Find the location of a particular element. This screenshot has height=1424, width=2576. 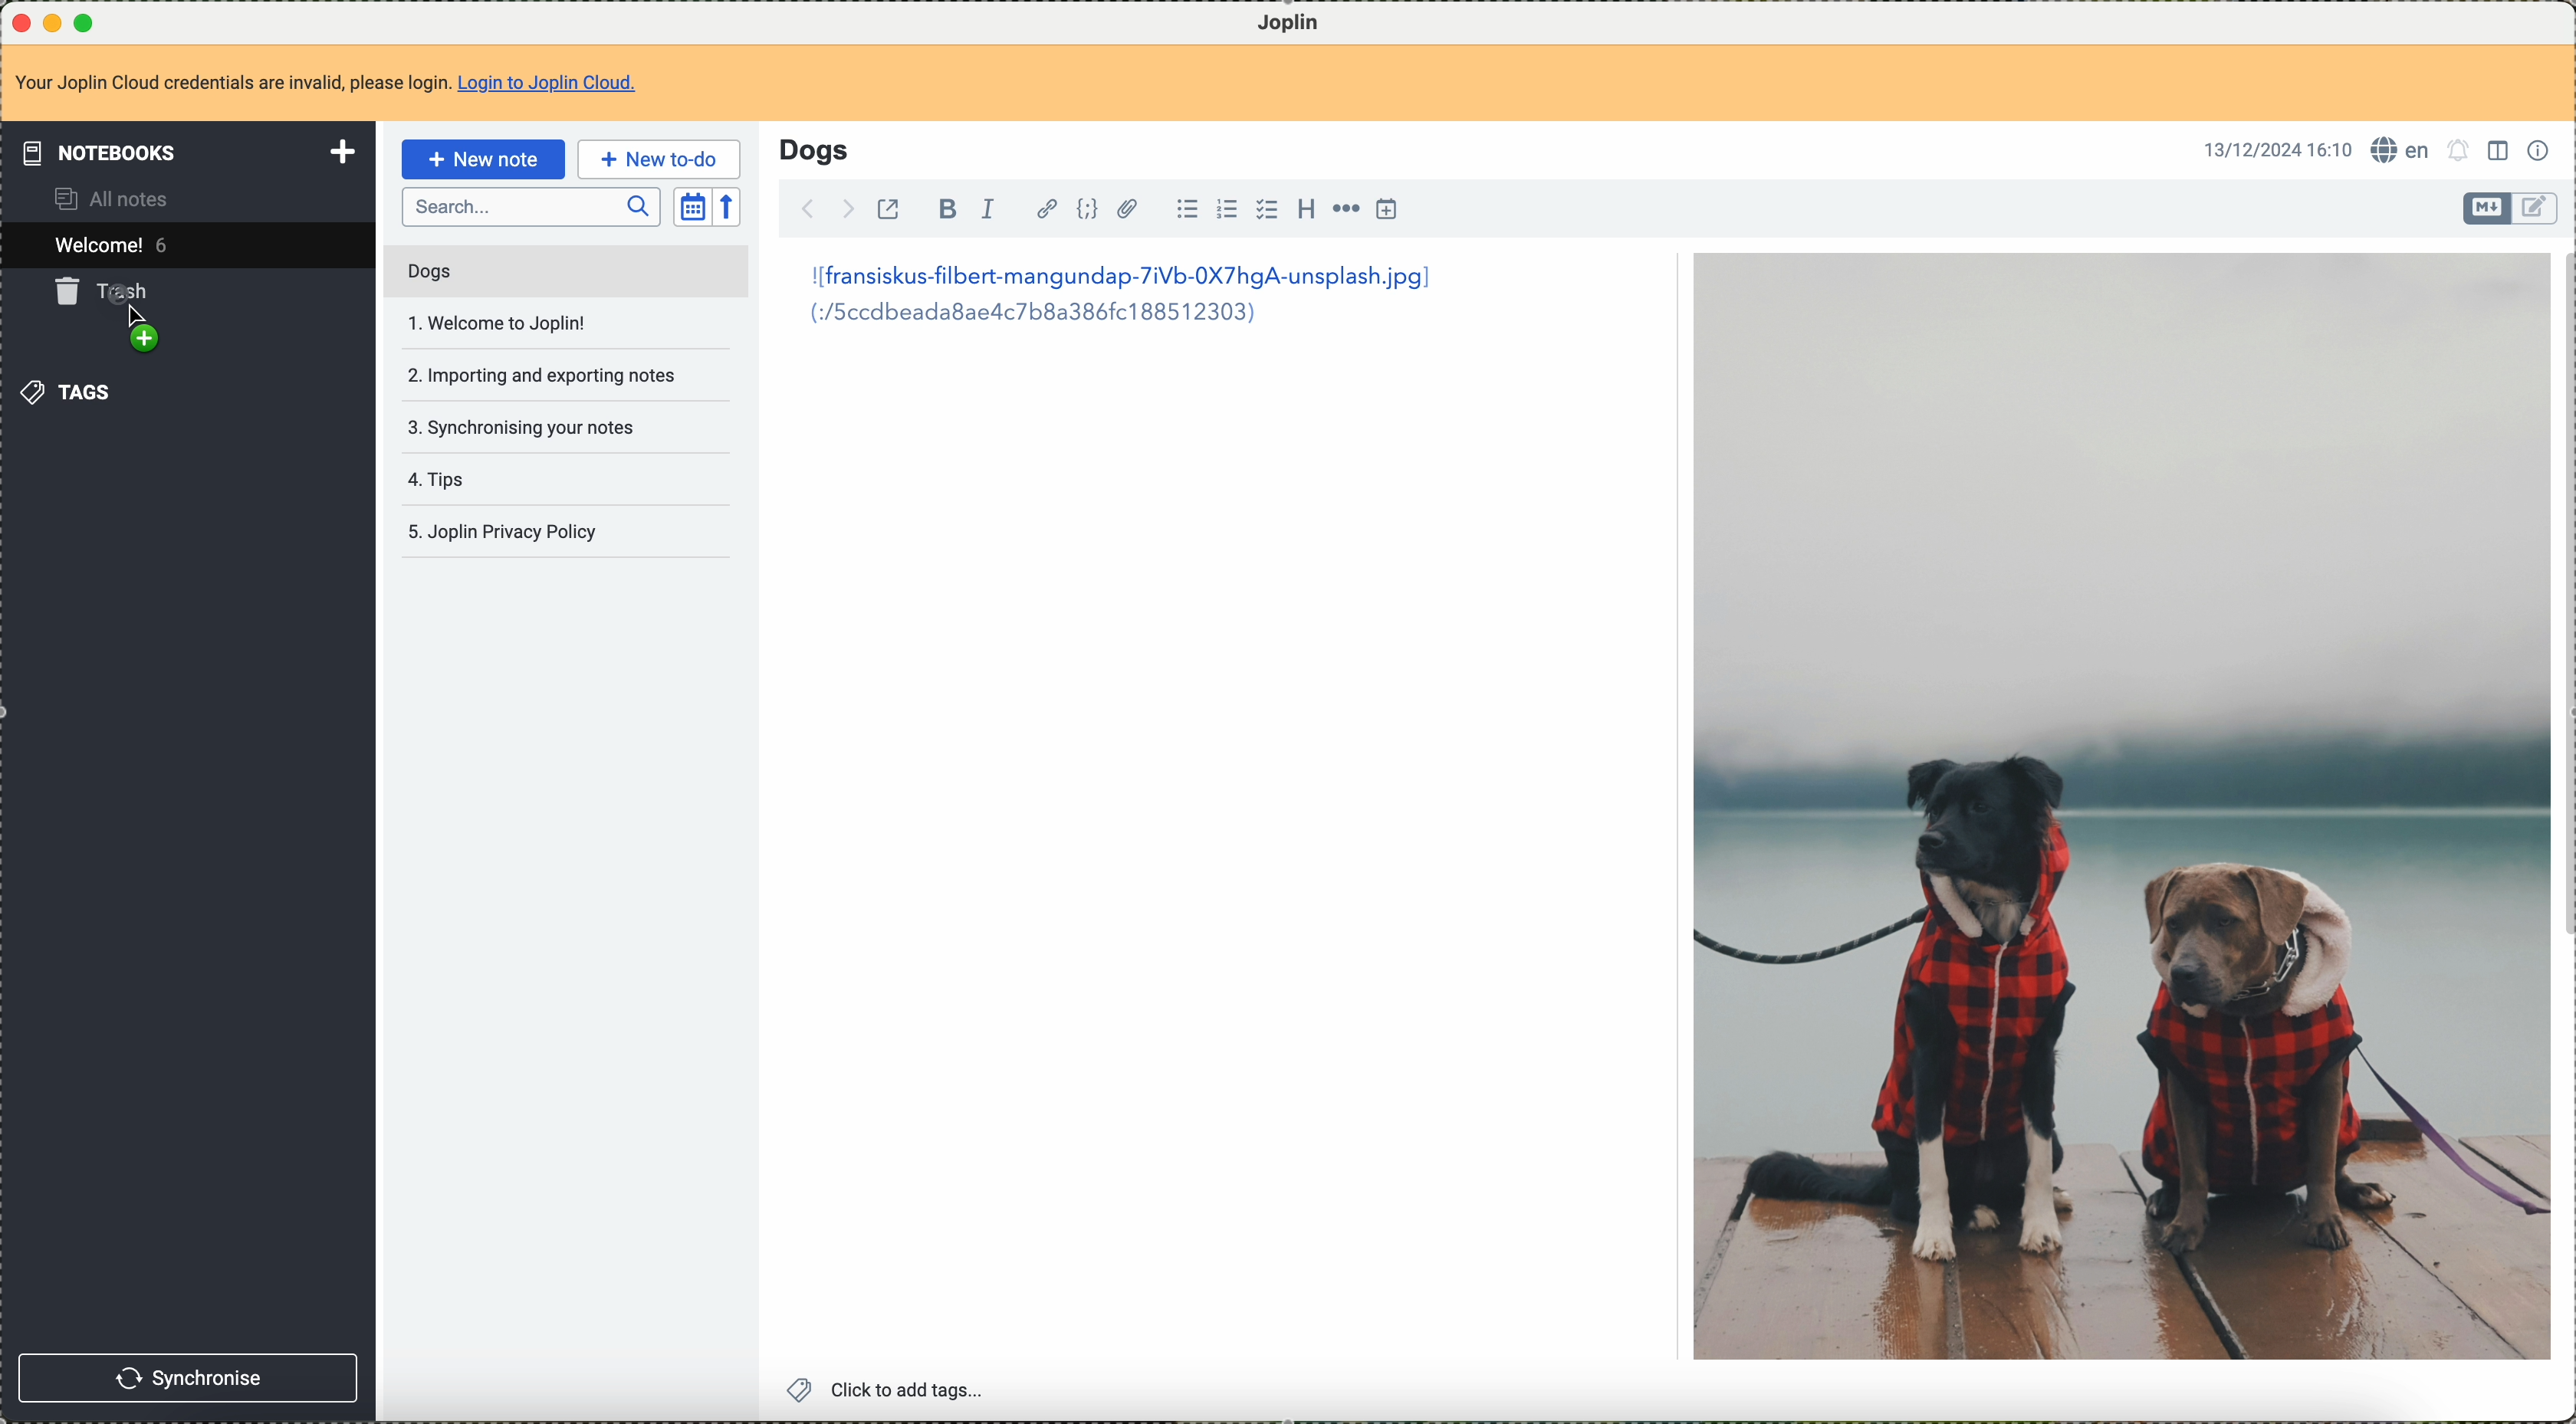

13/12/2024 16:10 is located at coordinates (2276, 145).